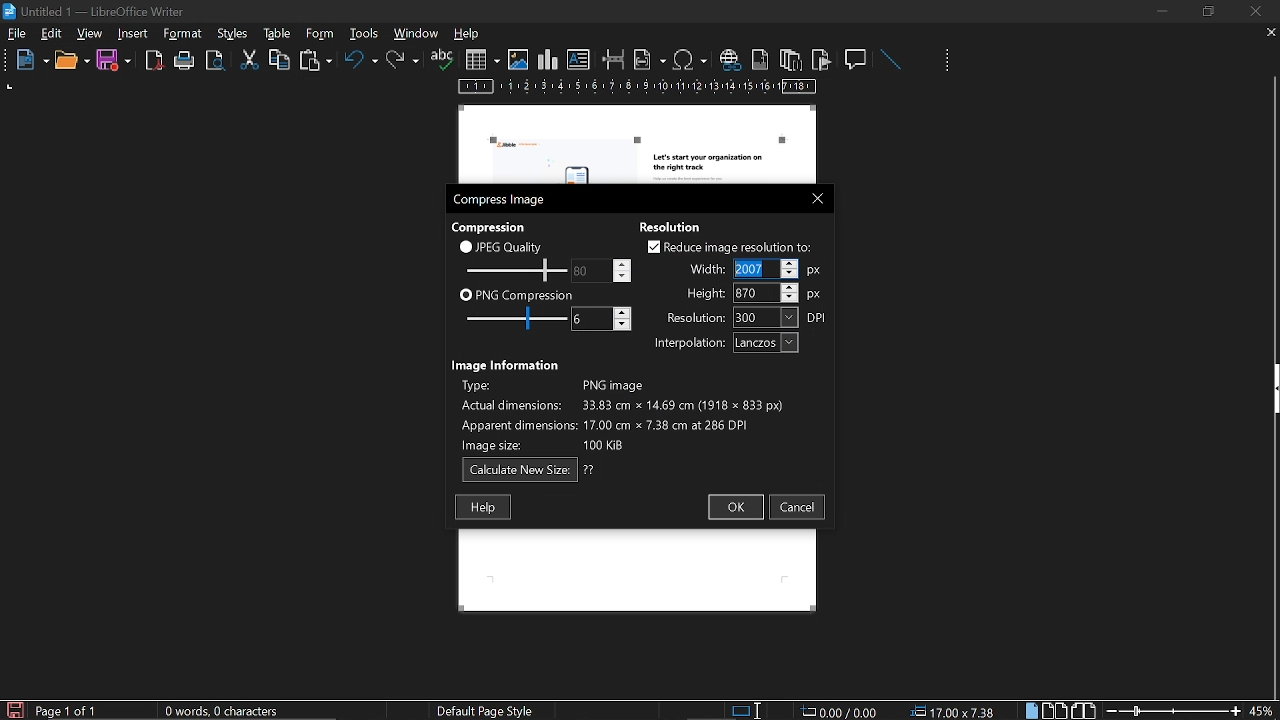 The image size is (1280, 720). Describe the element at coordinates (529, 470) in the screenshot. I see `calculate new size` at that location.